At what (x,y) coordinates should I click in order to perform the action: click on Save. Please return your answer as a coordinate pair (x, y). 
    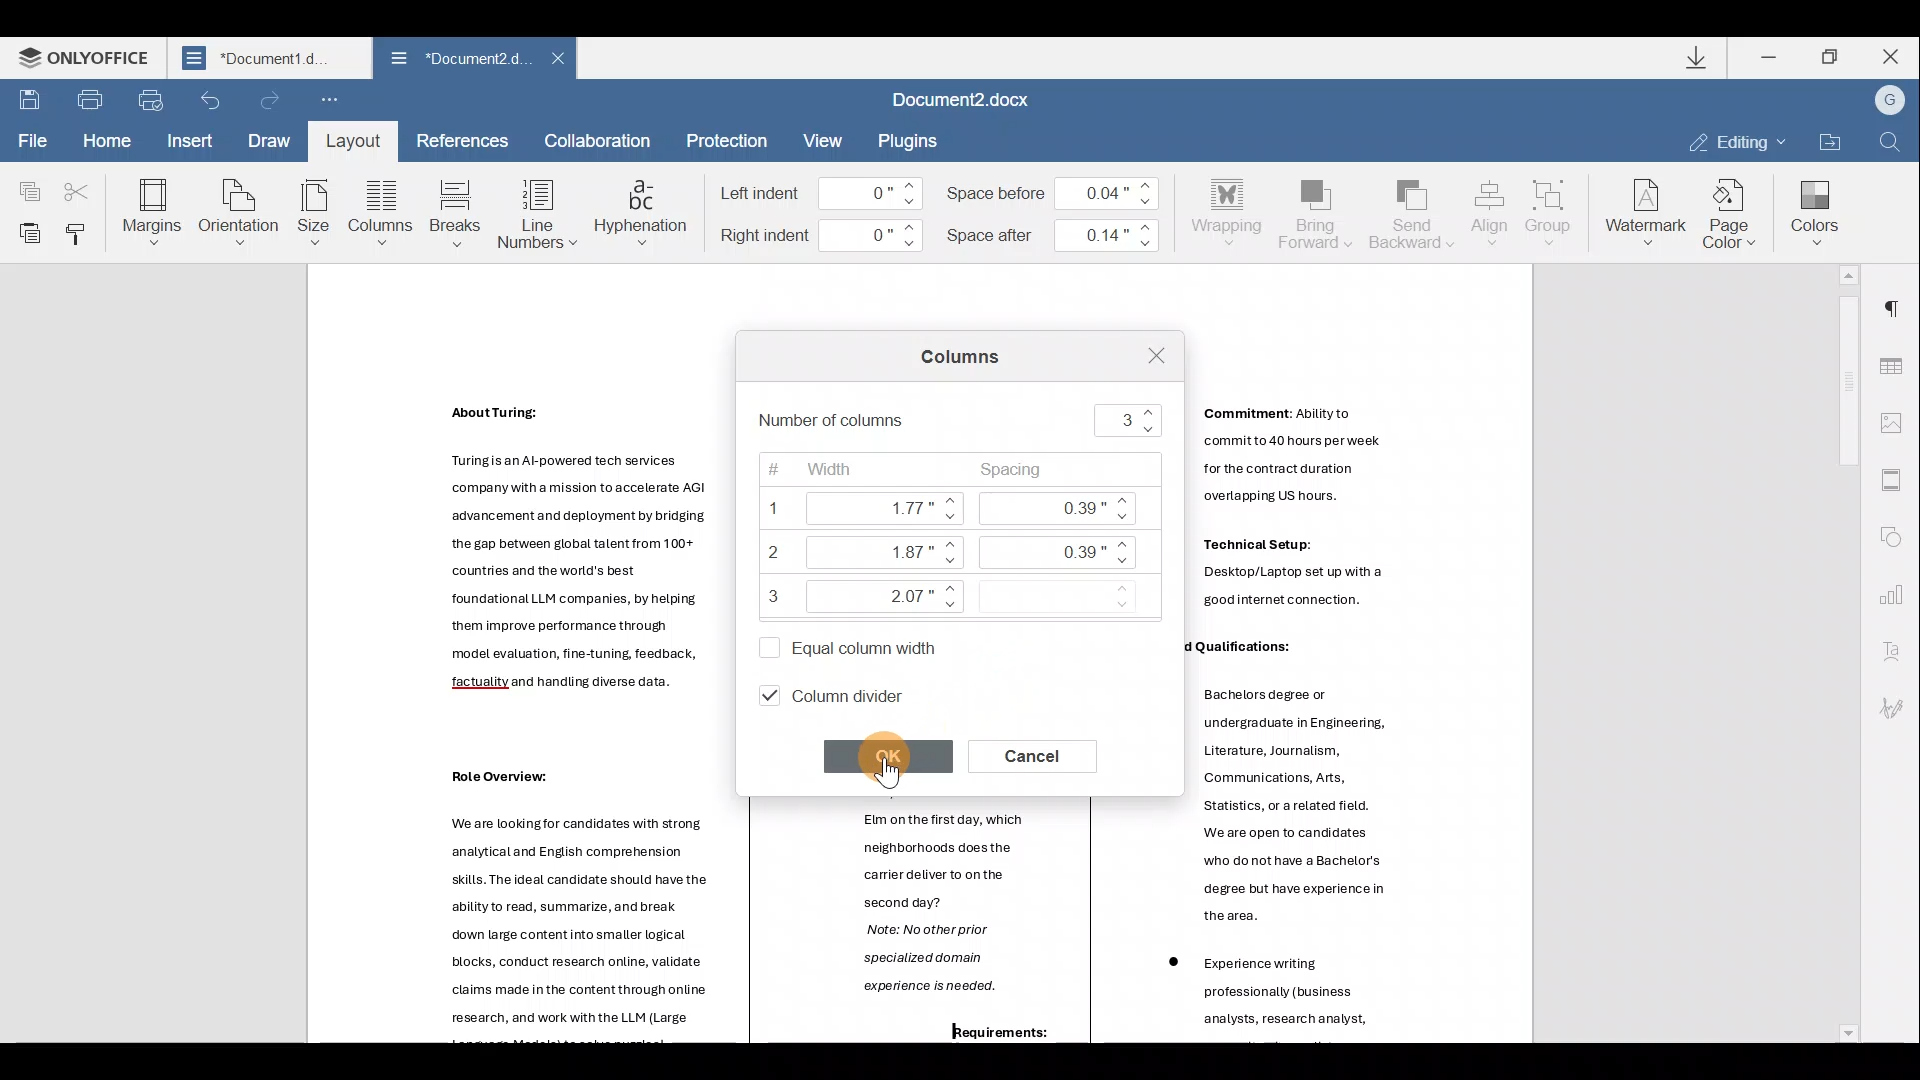
    Looking at the image, I should click on (26, 101).